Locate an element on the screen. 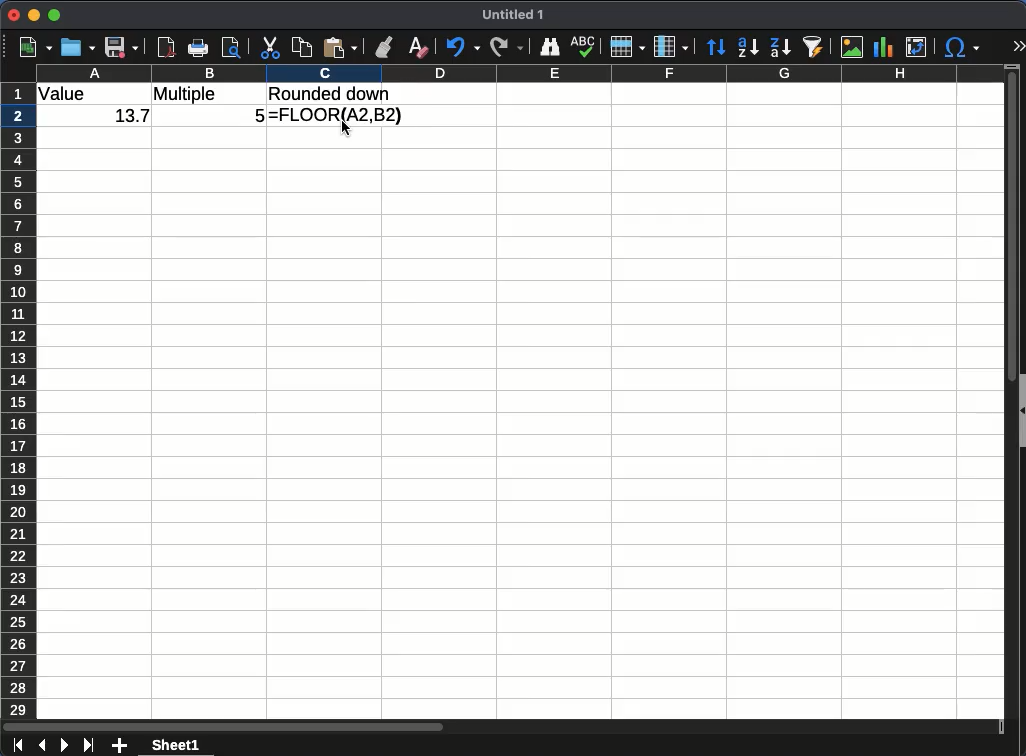 This screenshot has width=1026, height=756. chart is located at coordinates (883, 47).